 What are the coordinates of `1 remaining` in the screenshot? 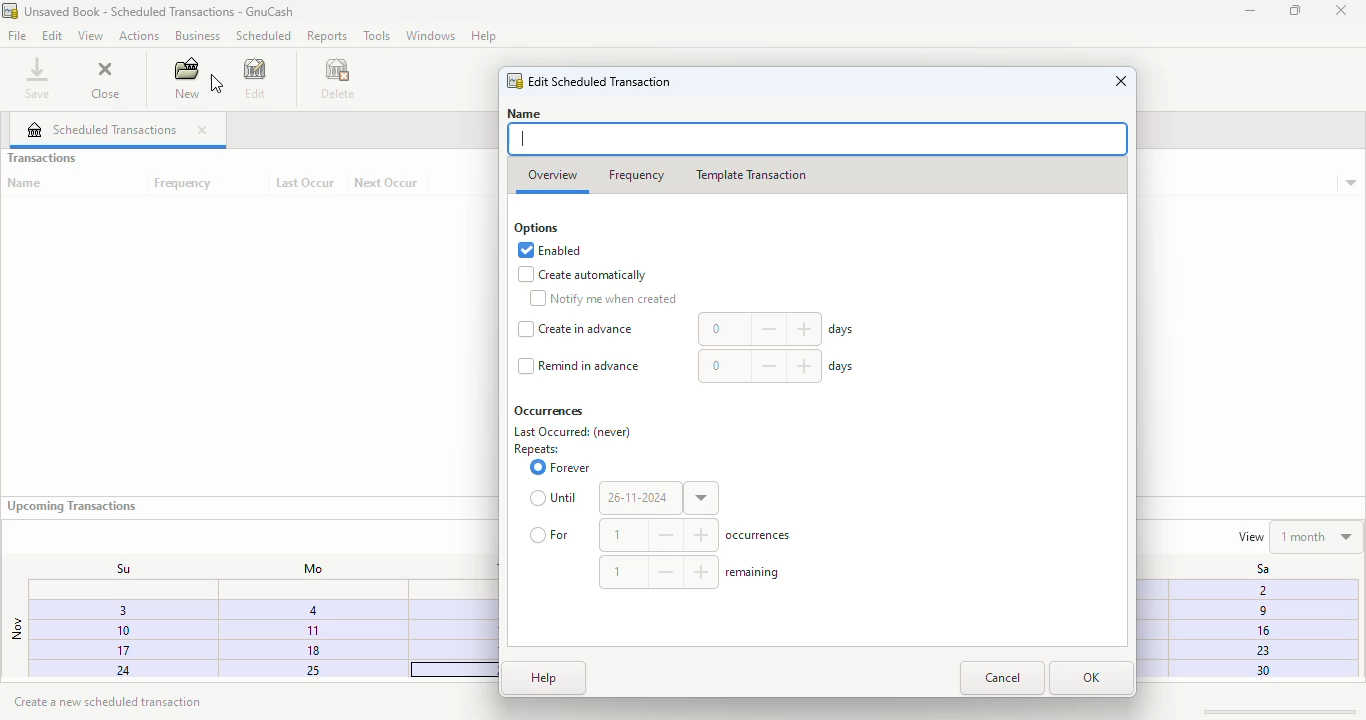 It's located at (692, 571).